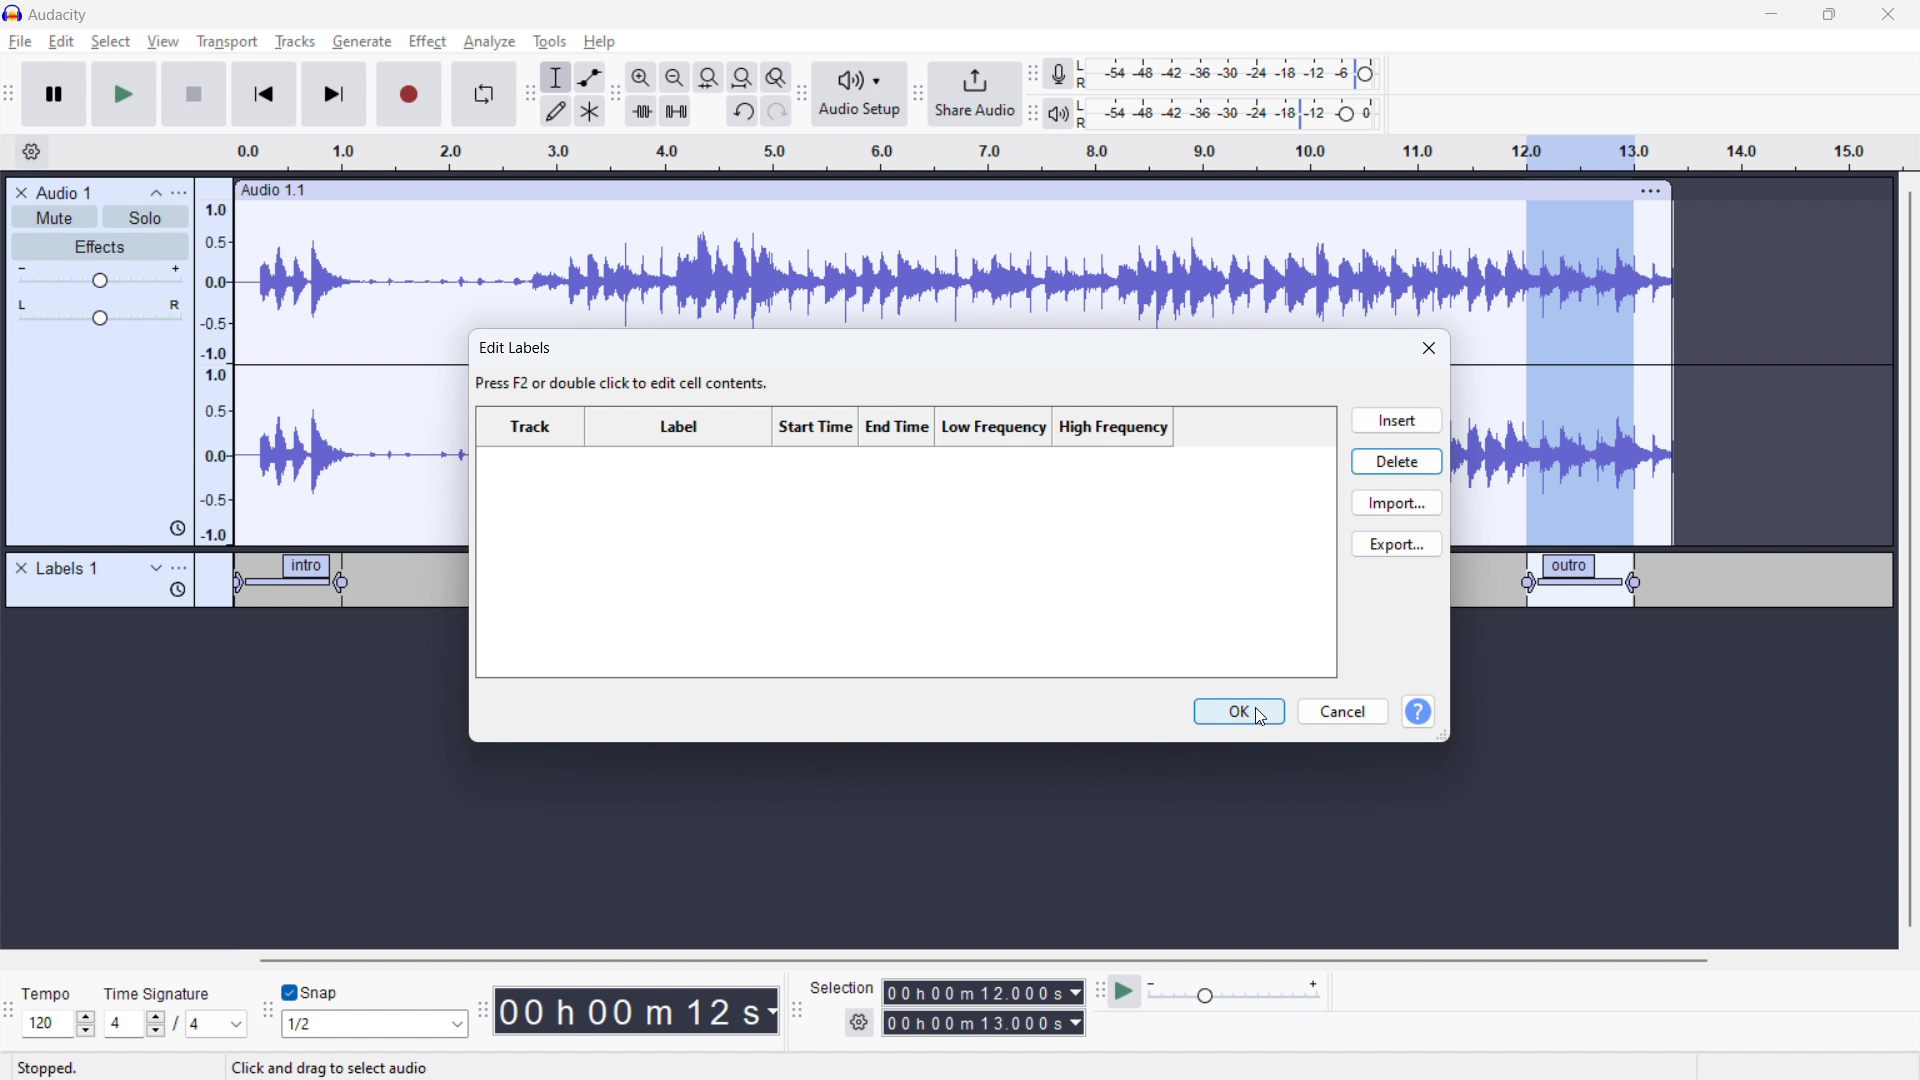  What do you see at coordinates (69, 569) in the screenshot?
I see `labels` at bounding box center [69, 569].